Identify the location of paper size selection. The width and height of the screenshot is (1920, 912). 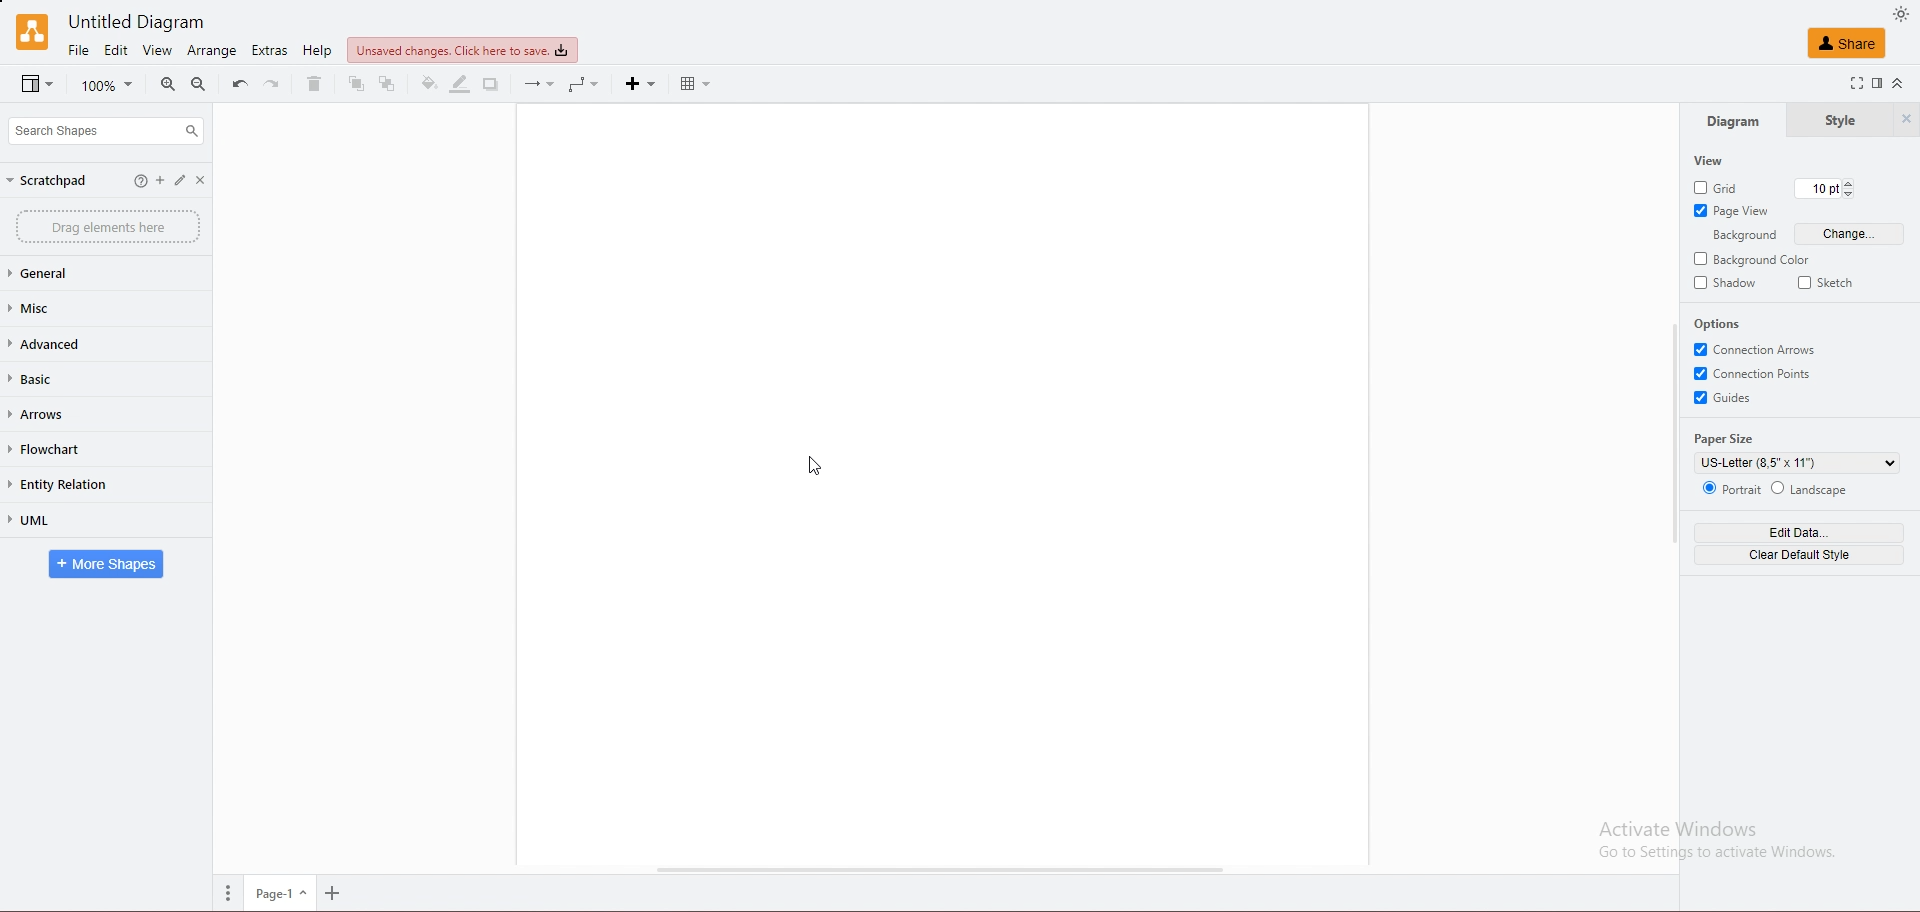
(1799, 463).